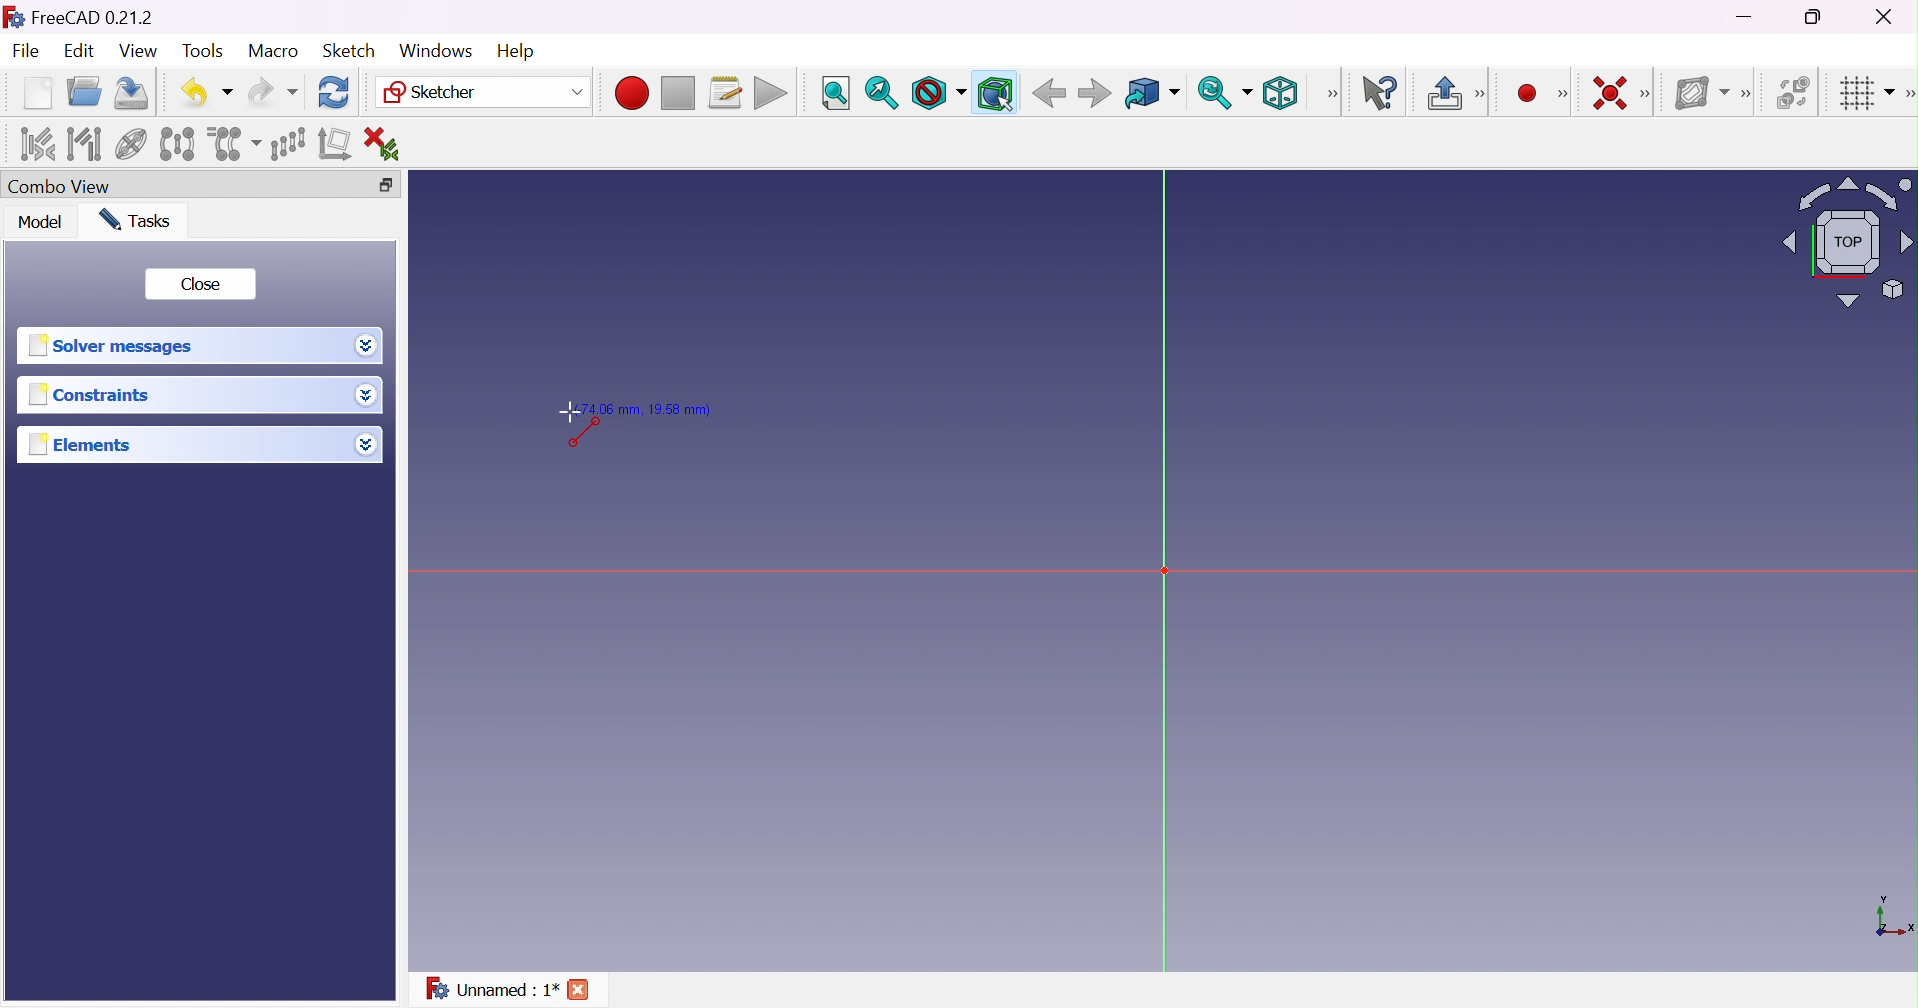 The width and height of the screenshot is (1918, 1008). I want to click on Isometric, so click(1285, 93).